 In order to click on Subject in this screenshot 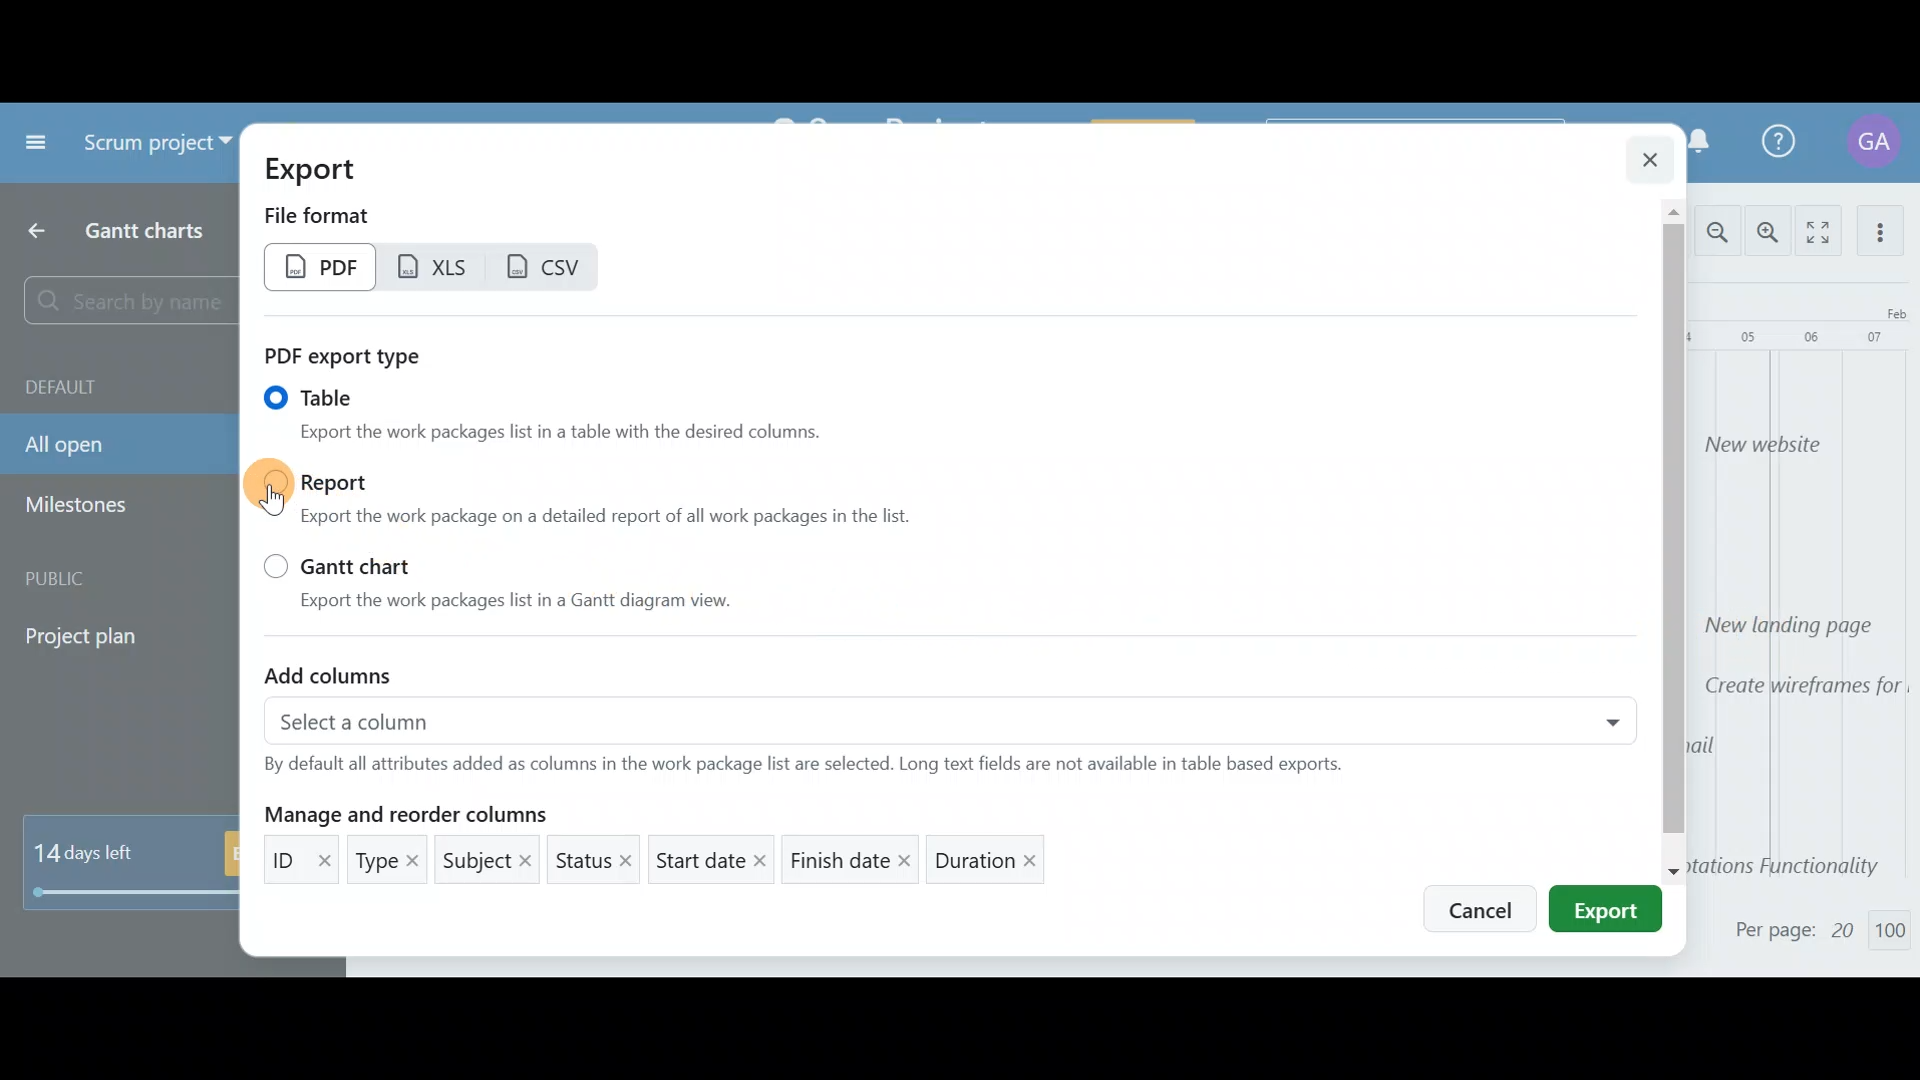, I will do `click(486, 857)`.